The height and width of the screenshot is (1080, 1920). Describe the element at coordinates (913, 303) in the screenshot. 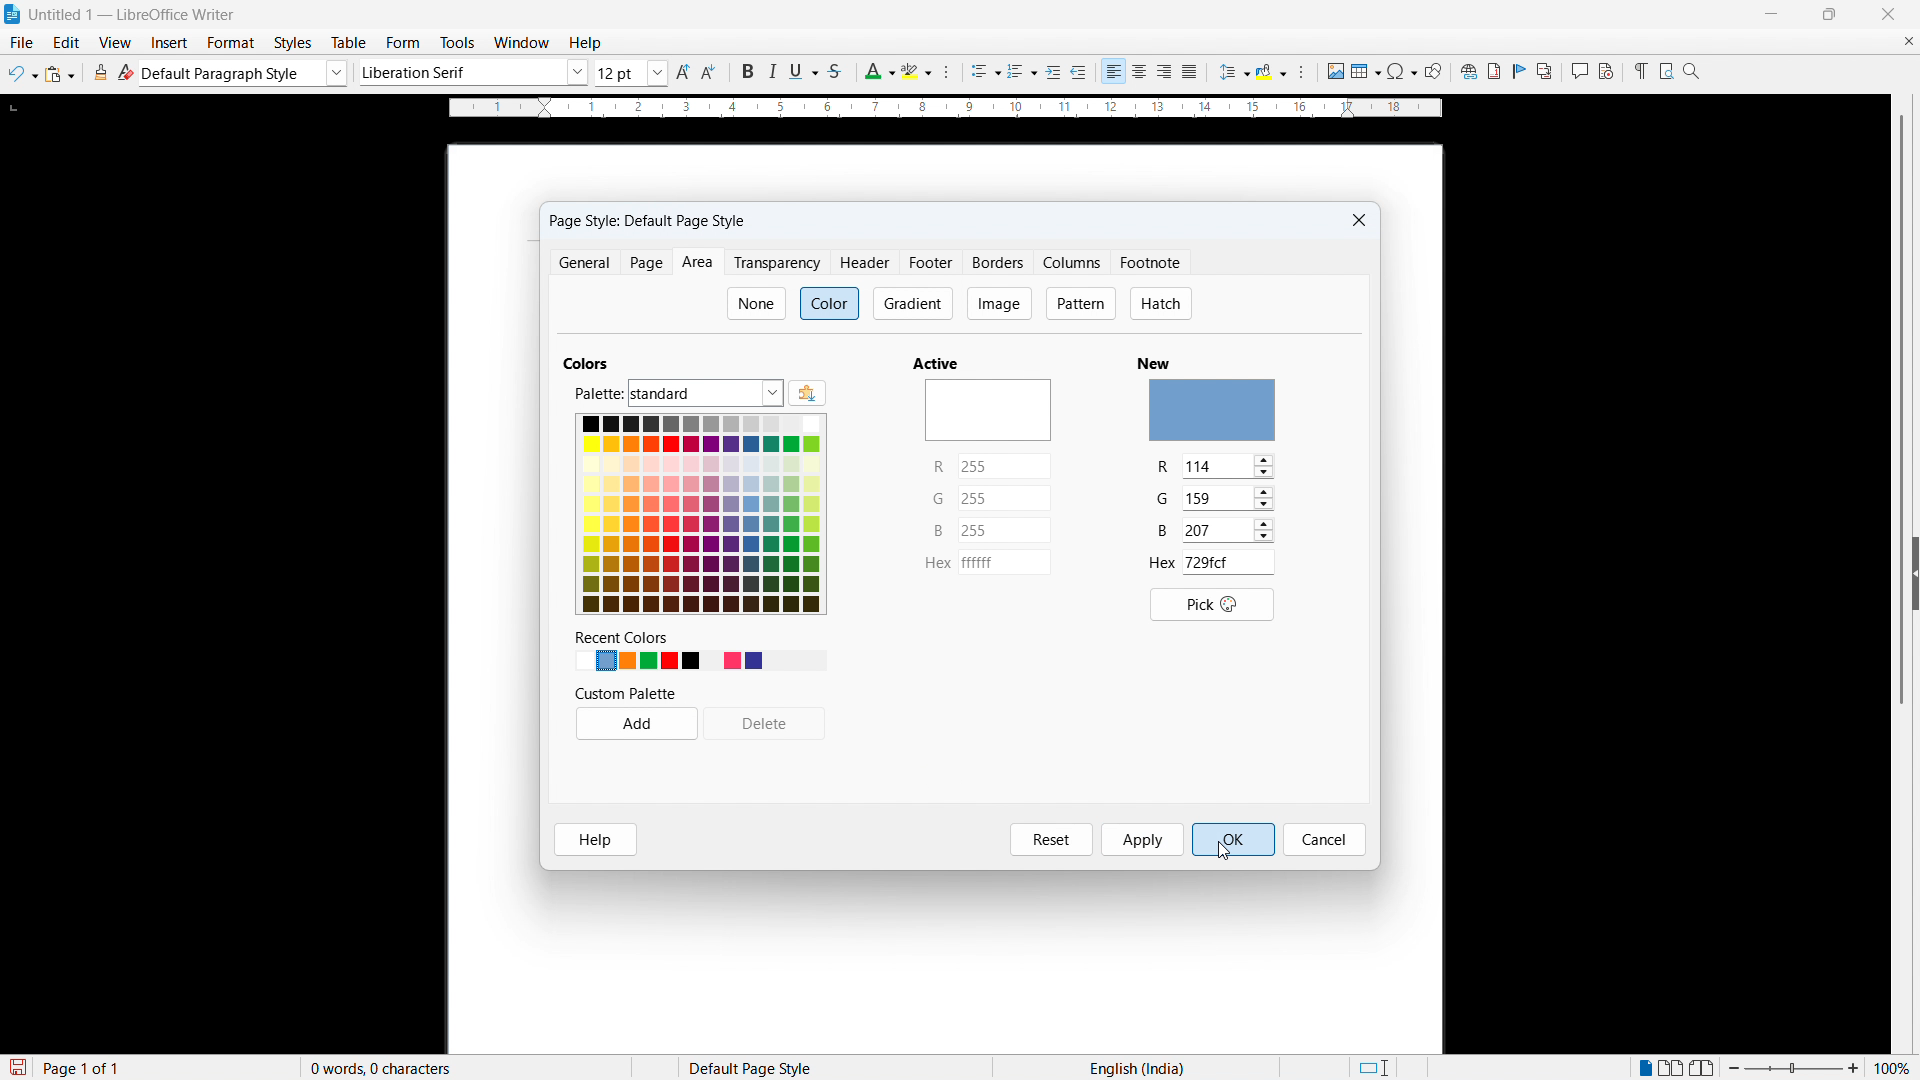

I see `Gradient ` at that location.